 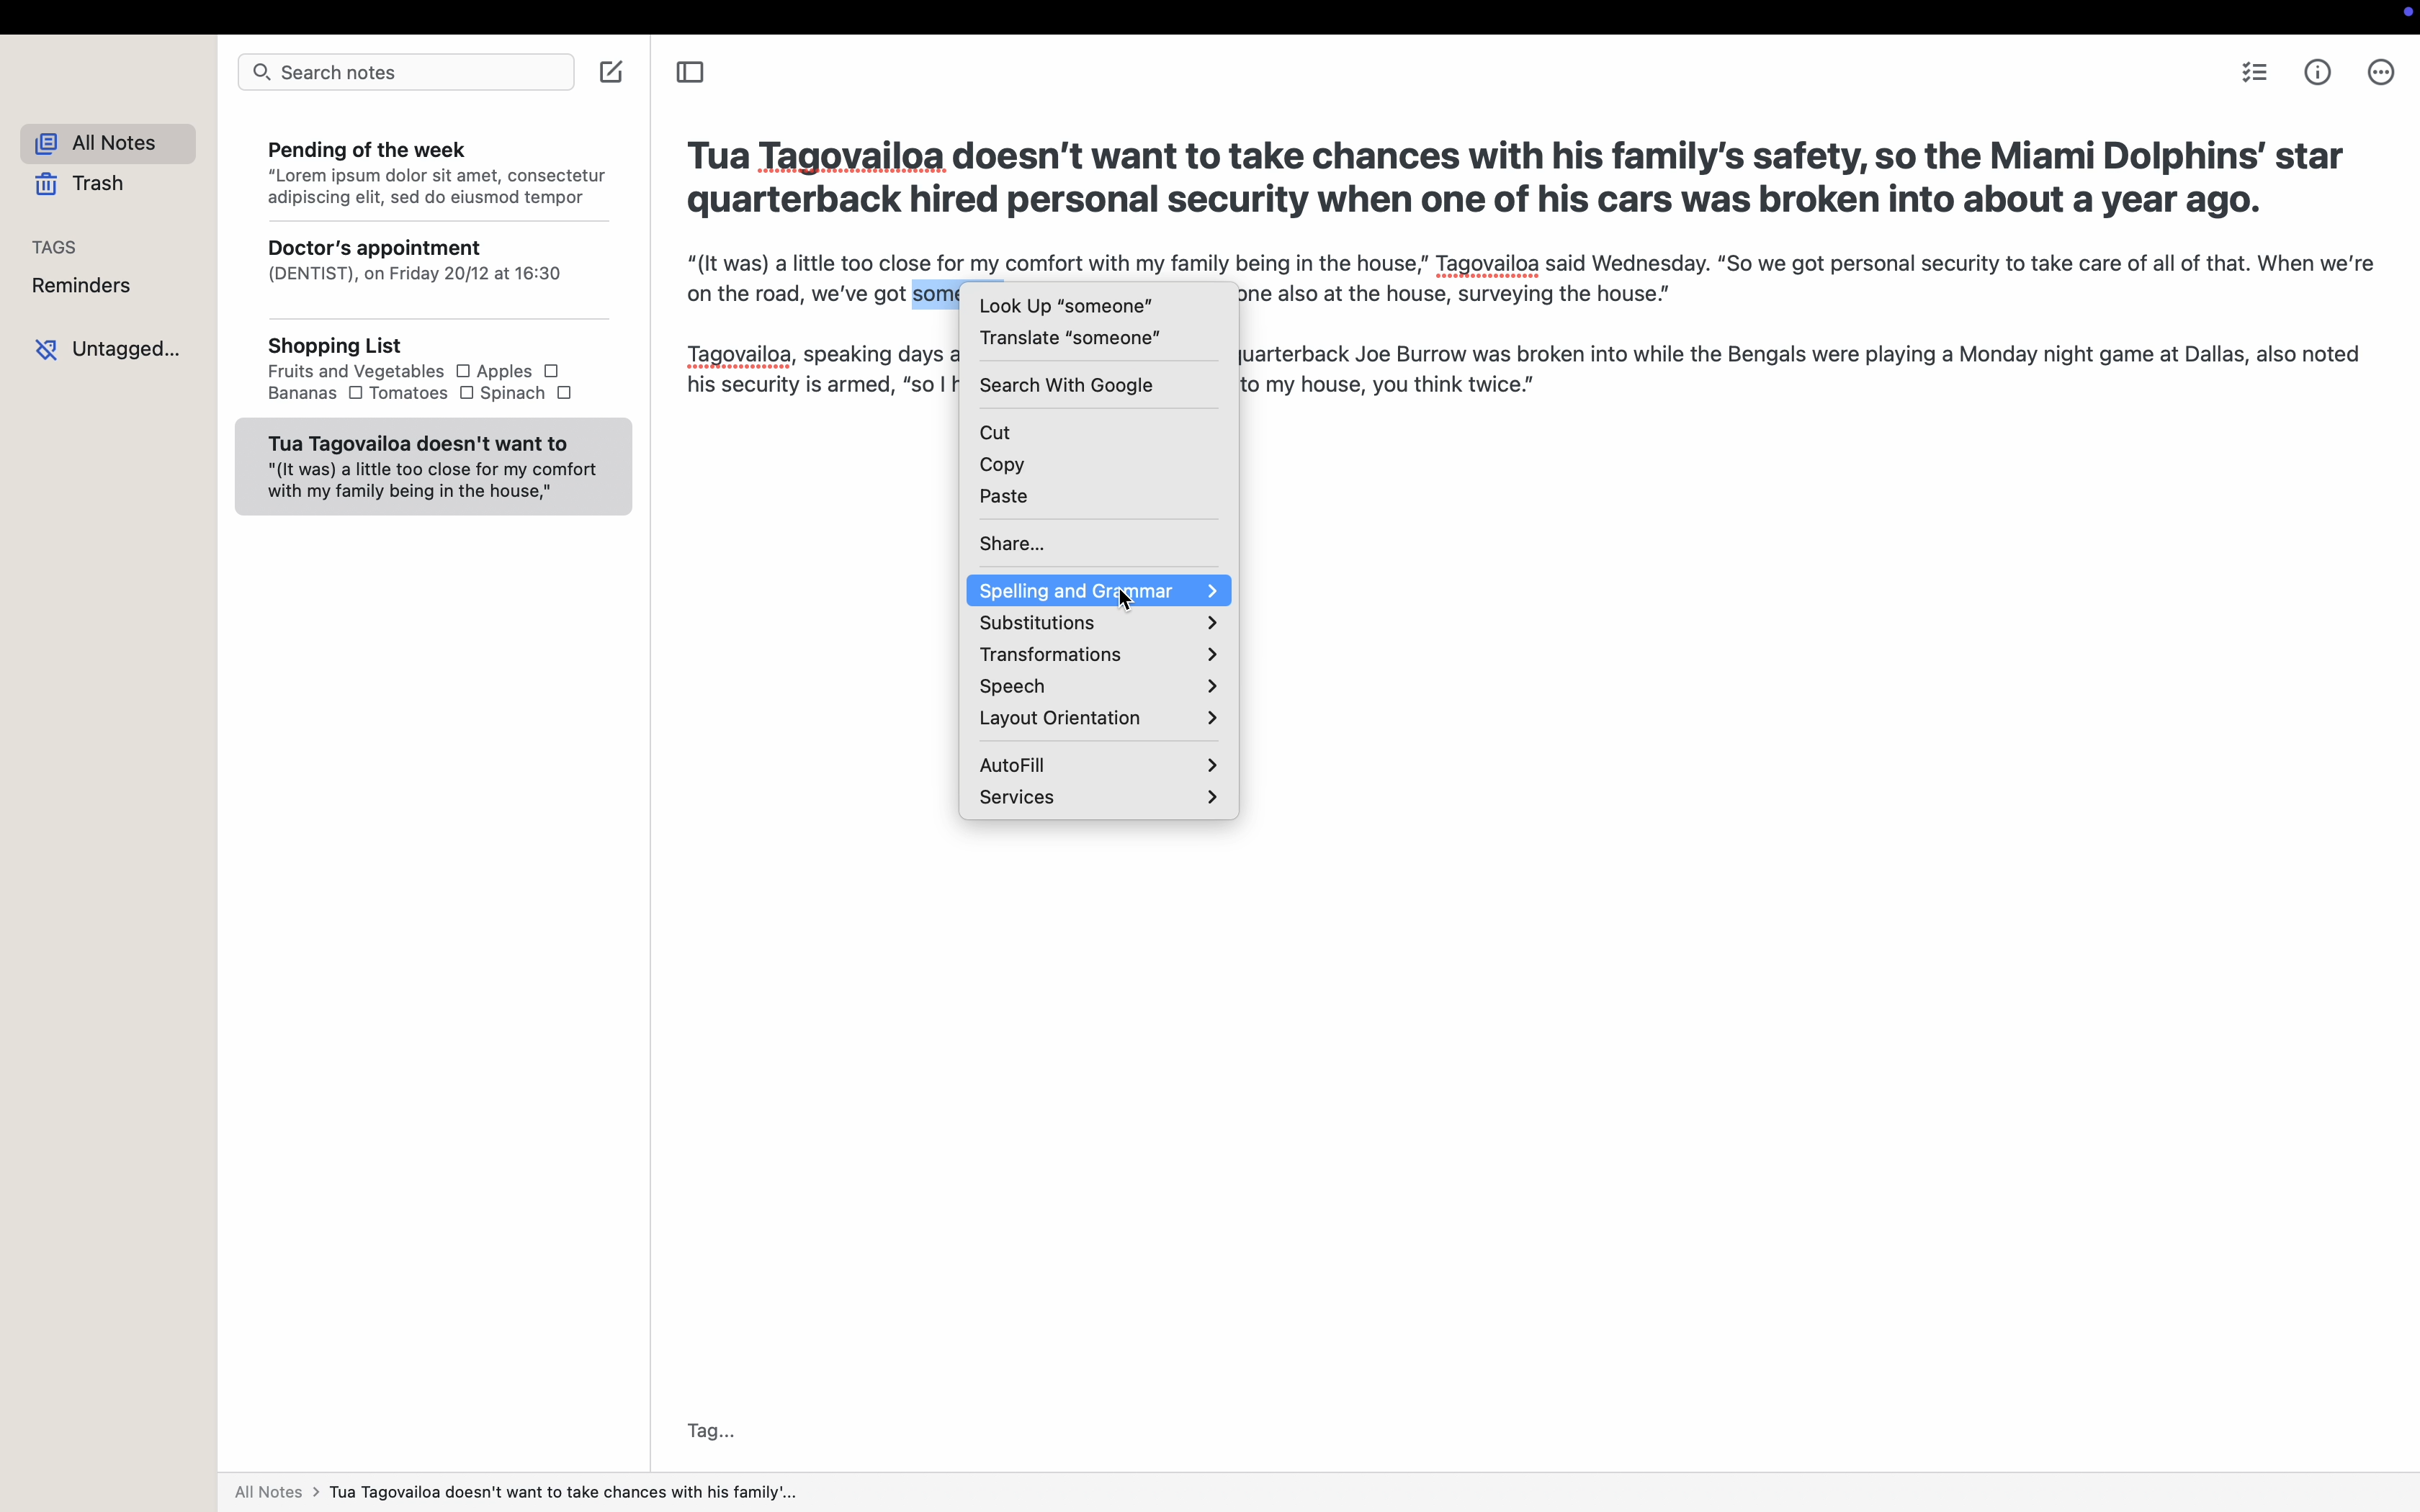 I want to click on transformations, so click(x=1095, y=657).